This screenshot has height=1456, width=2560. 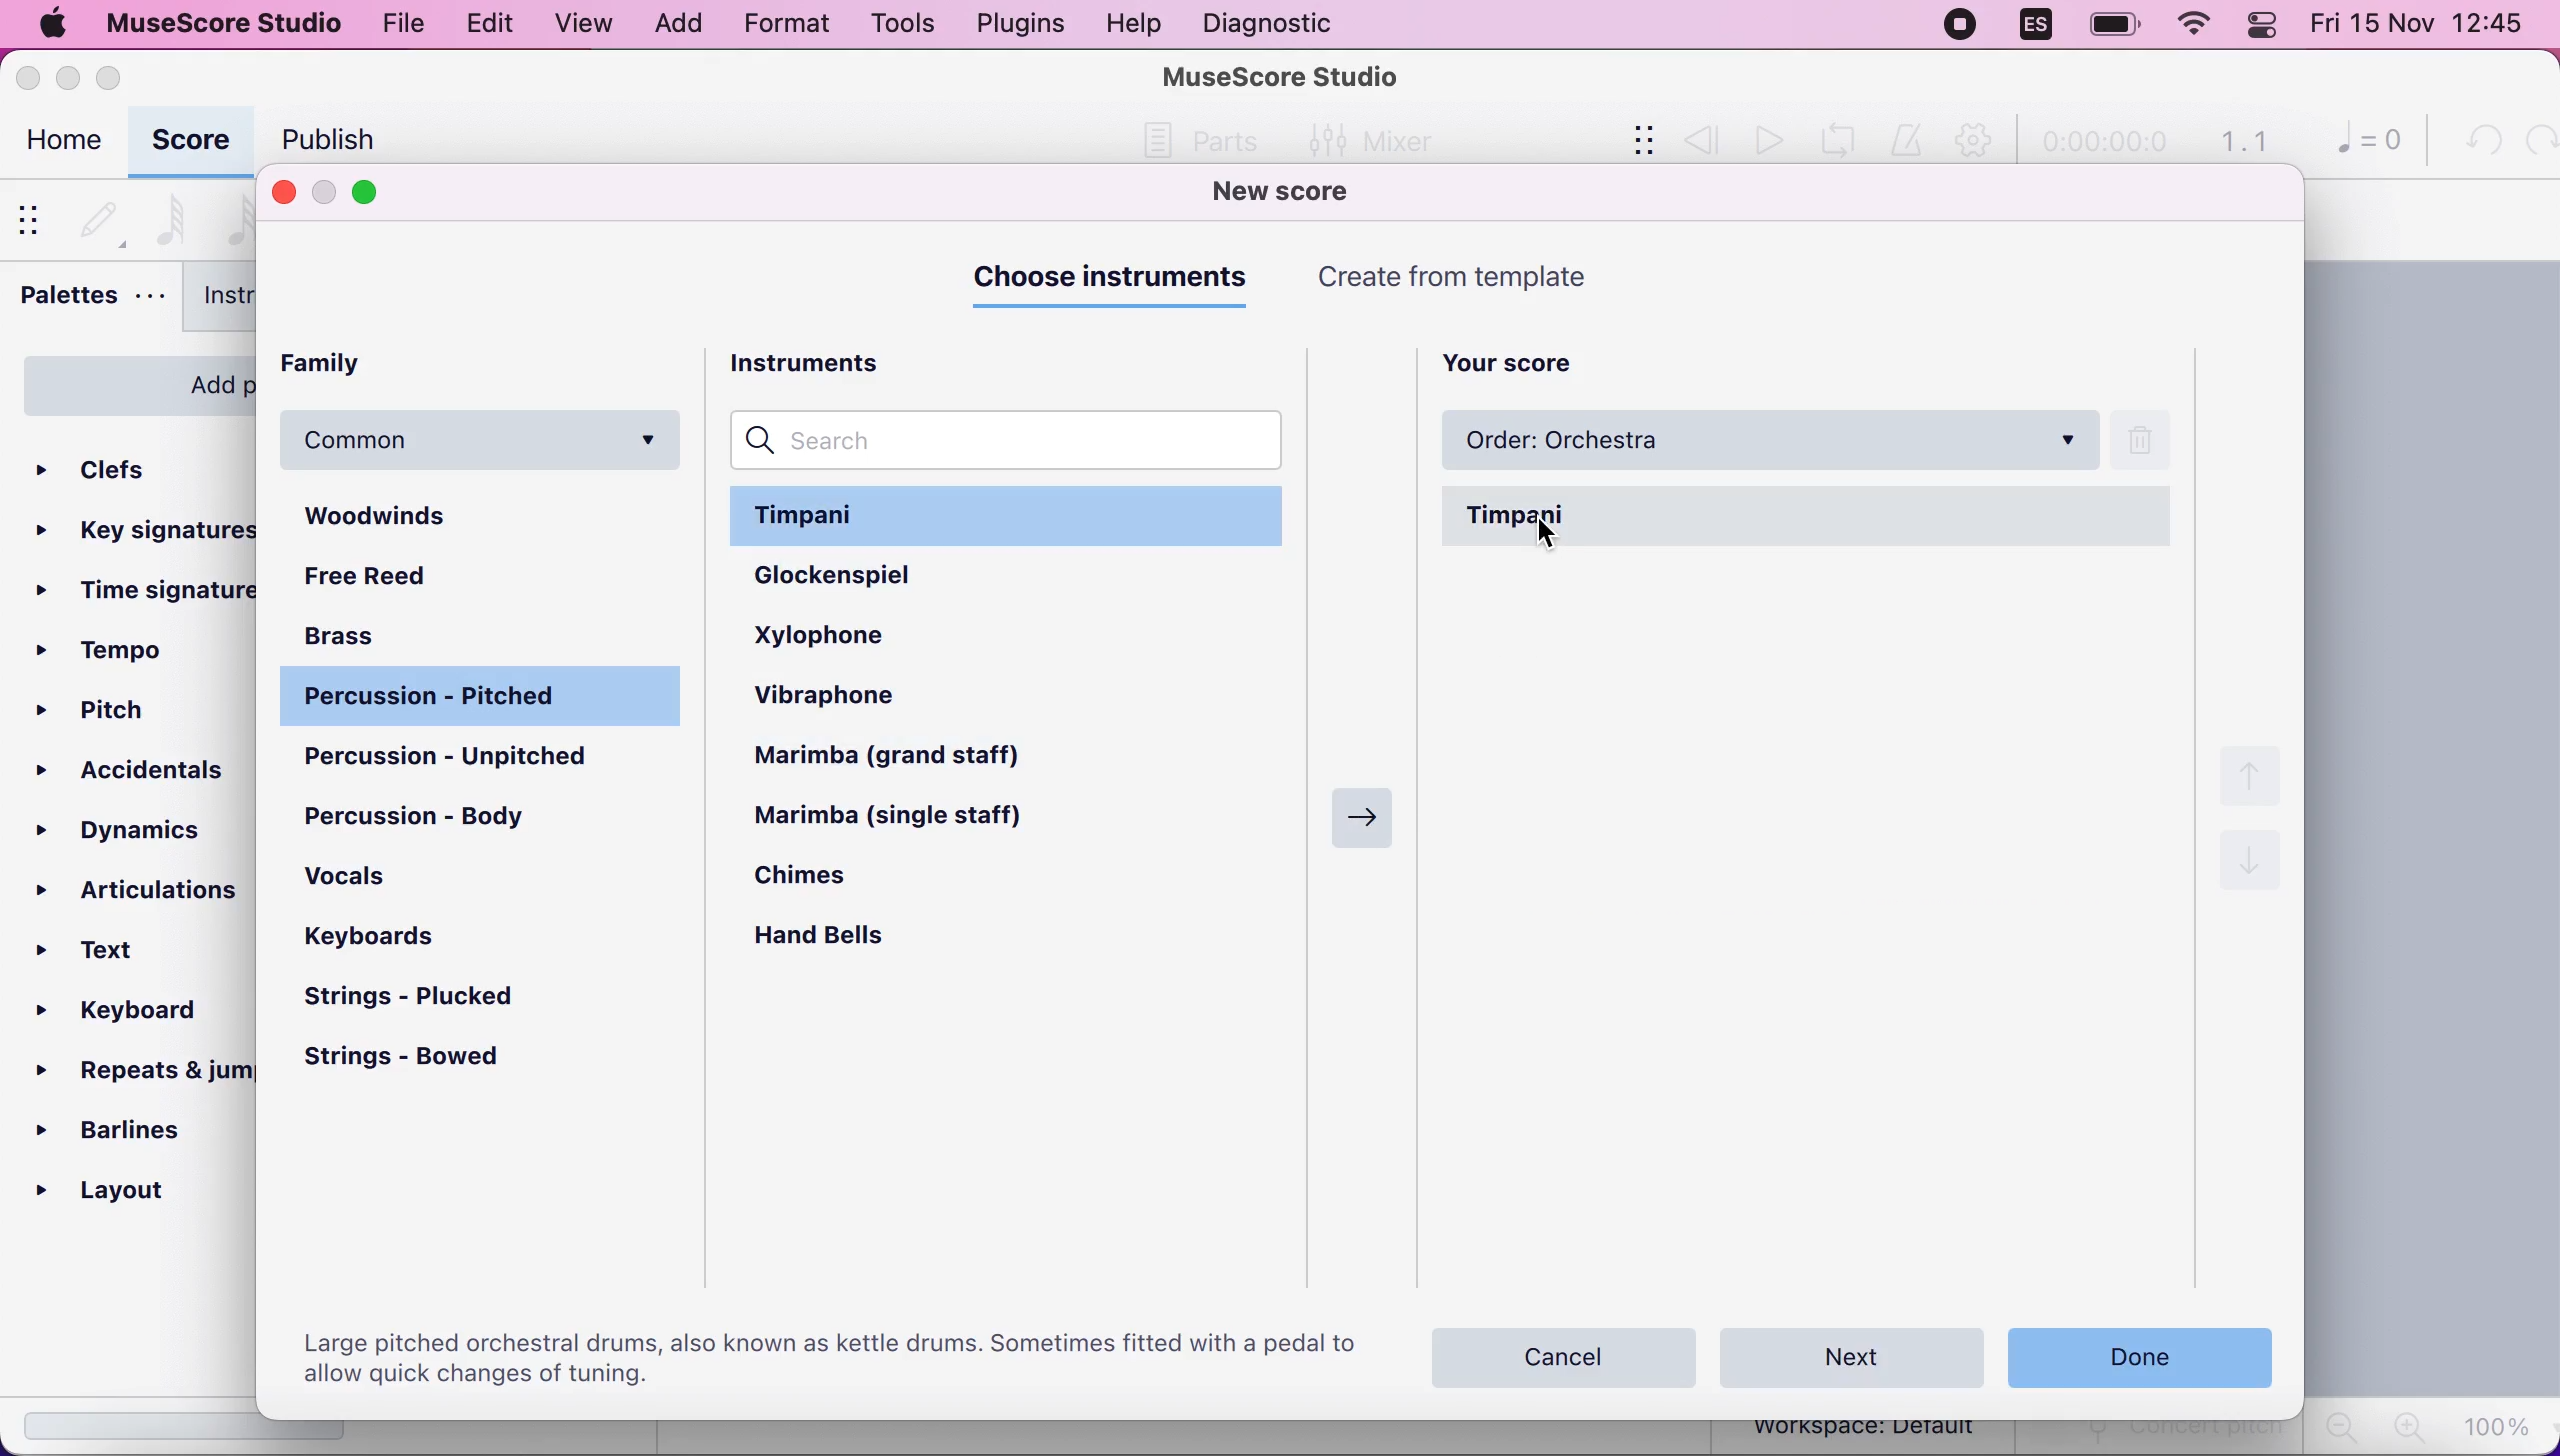 What do you see at coordinates (67, 73) in the screenshot?
I see `minimize` at bounding box center [67, 73].